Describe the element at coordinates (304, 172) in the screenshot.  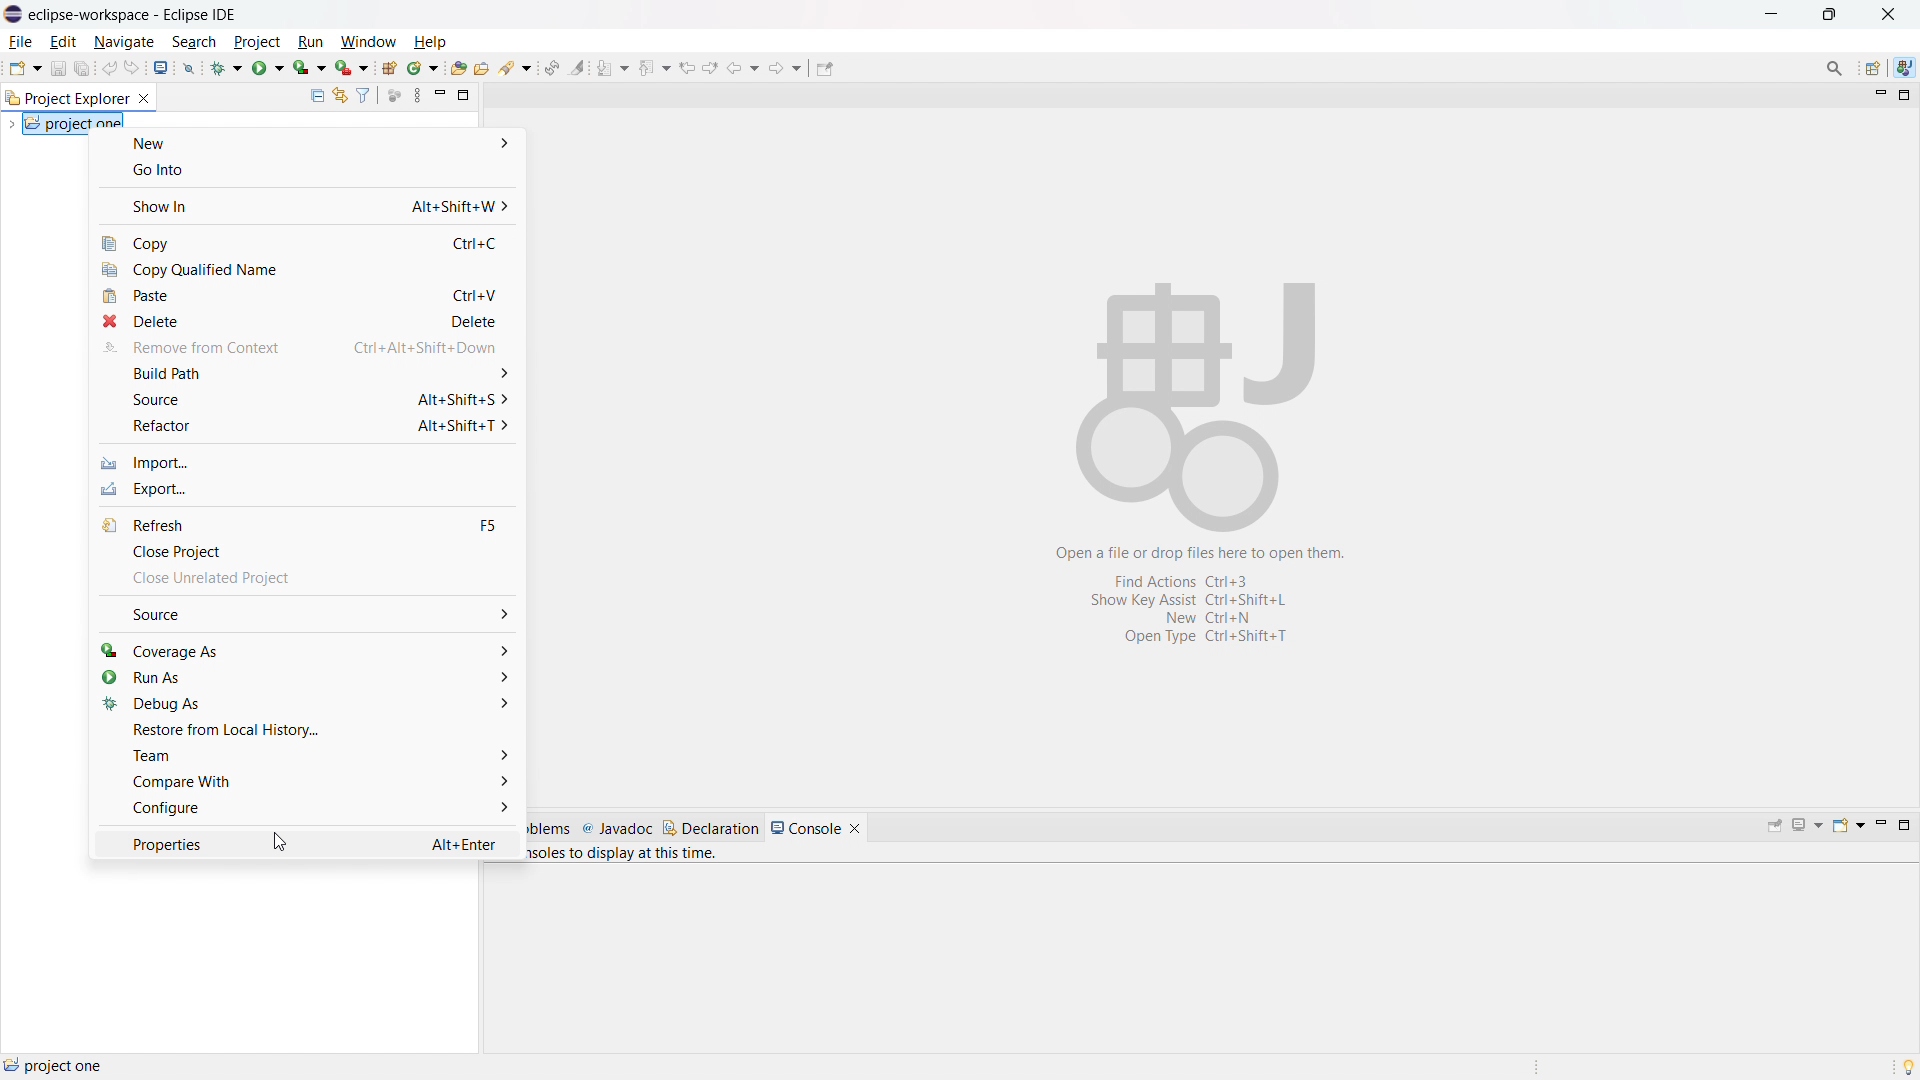
I see `go into` at that location.